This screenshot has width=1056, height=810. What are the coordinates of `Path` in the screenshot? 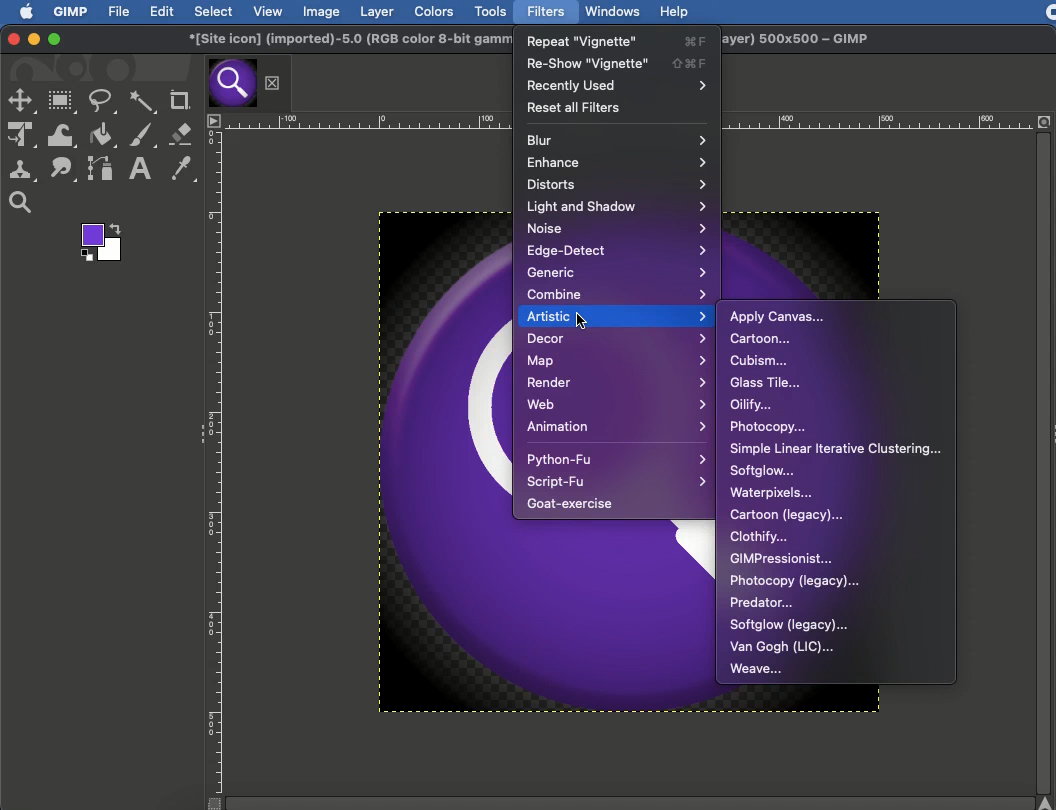 It's located at (99, 168).